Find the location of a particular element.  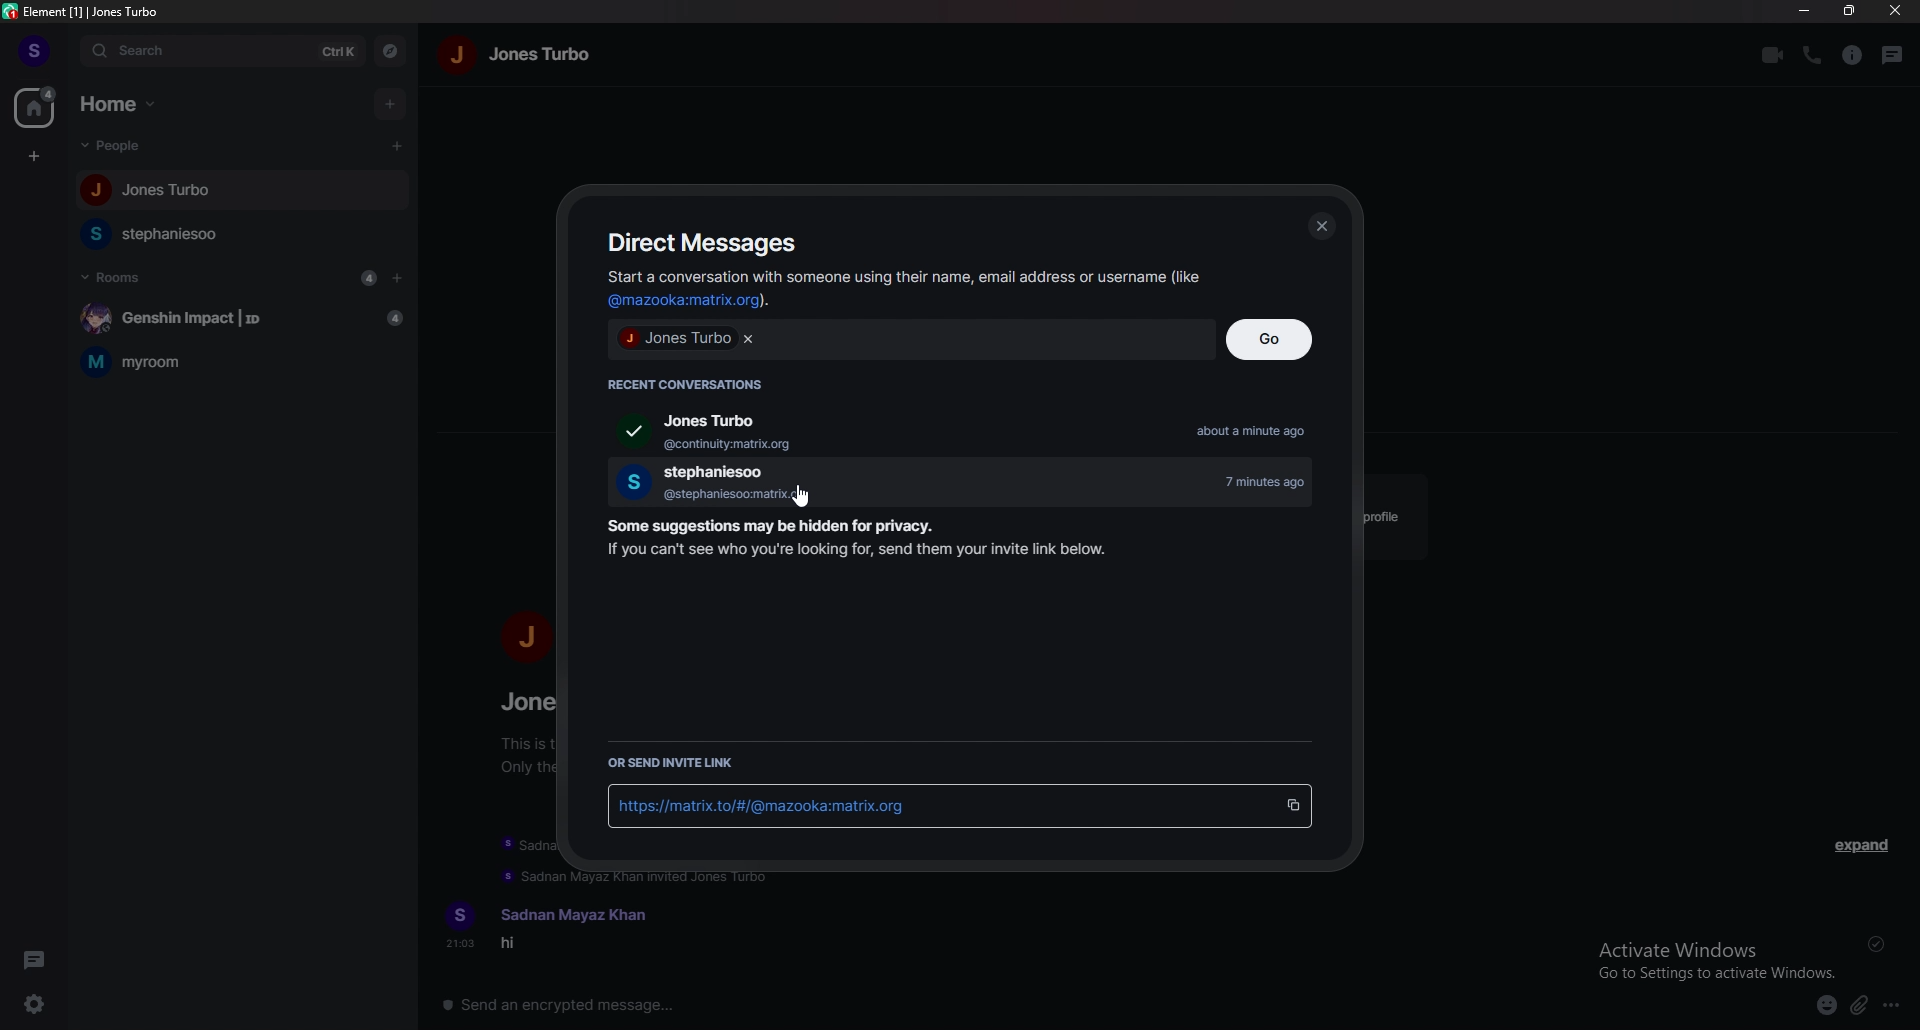

Genshin Impact | ID is located at coordinates (237, 316).